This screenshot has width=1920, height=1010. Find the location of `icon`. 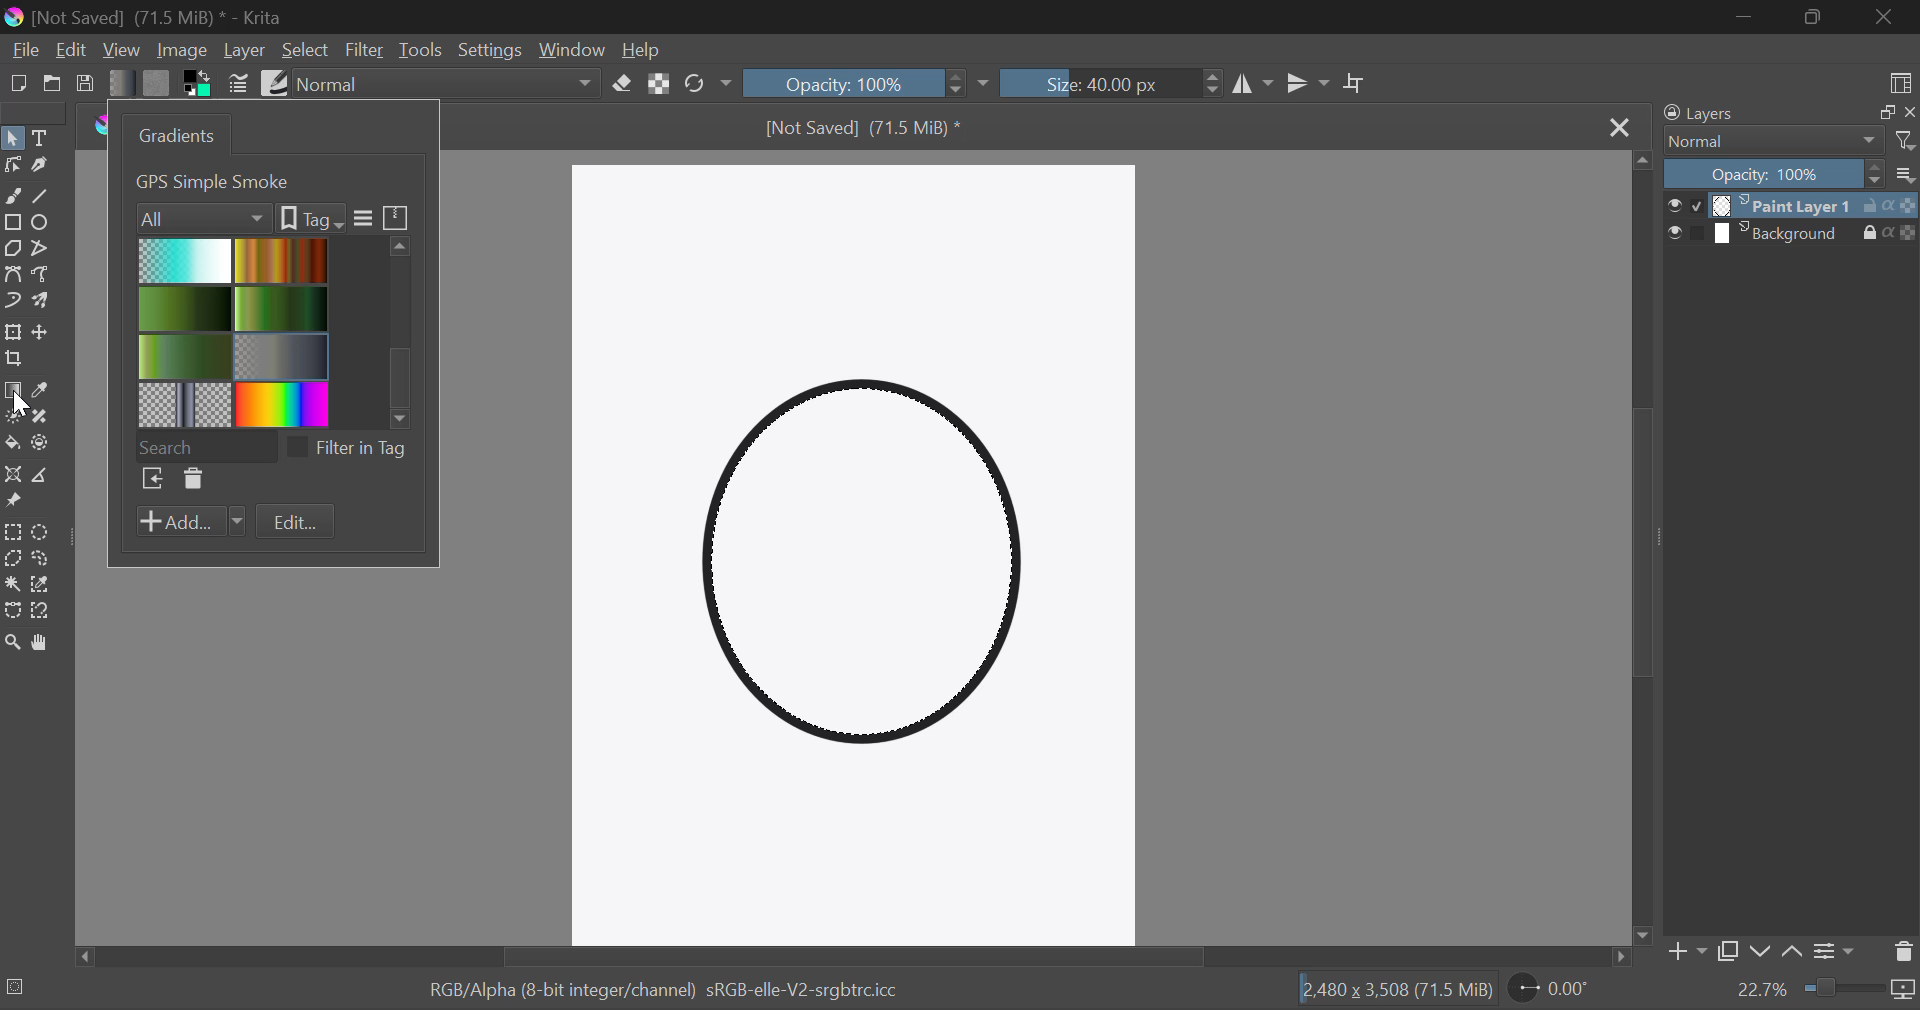

icon is located at coordinates (398, 216).